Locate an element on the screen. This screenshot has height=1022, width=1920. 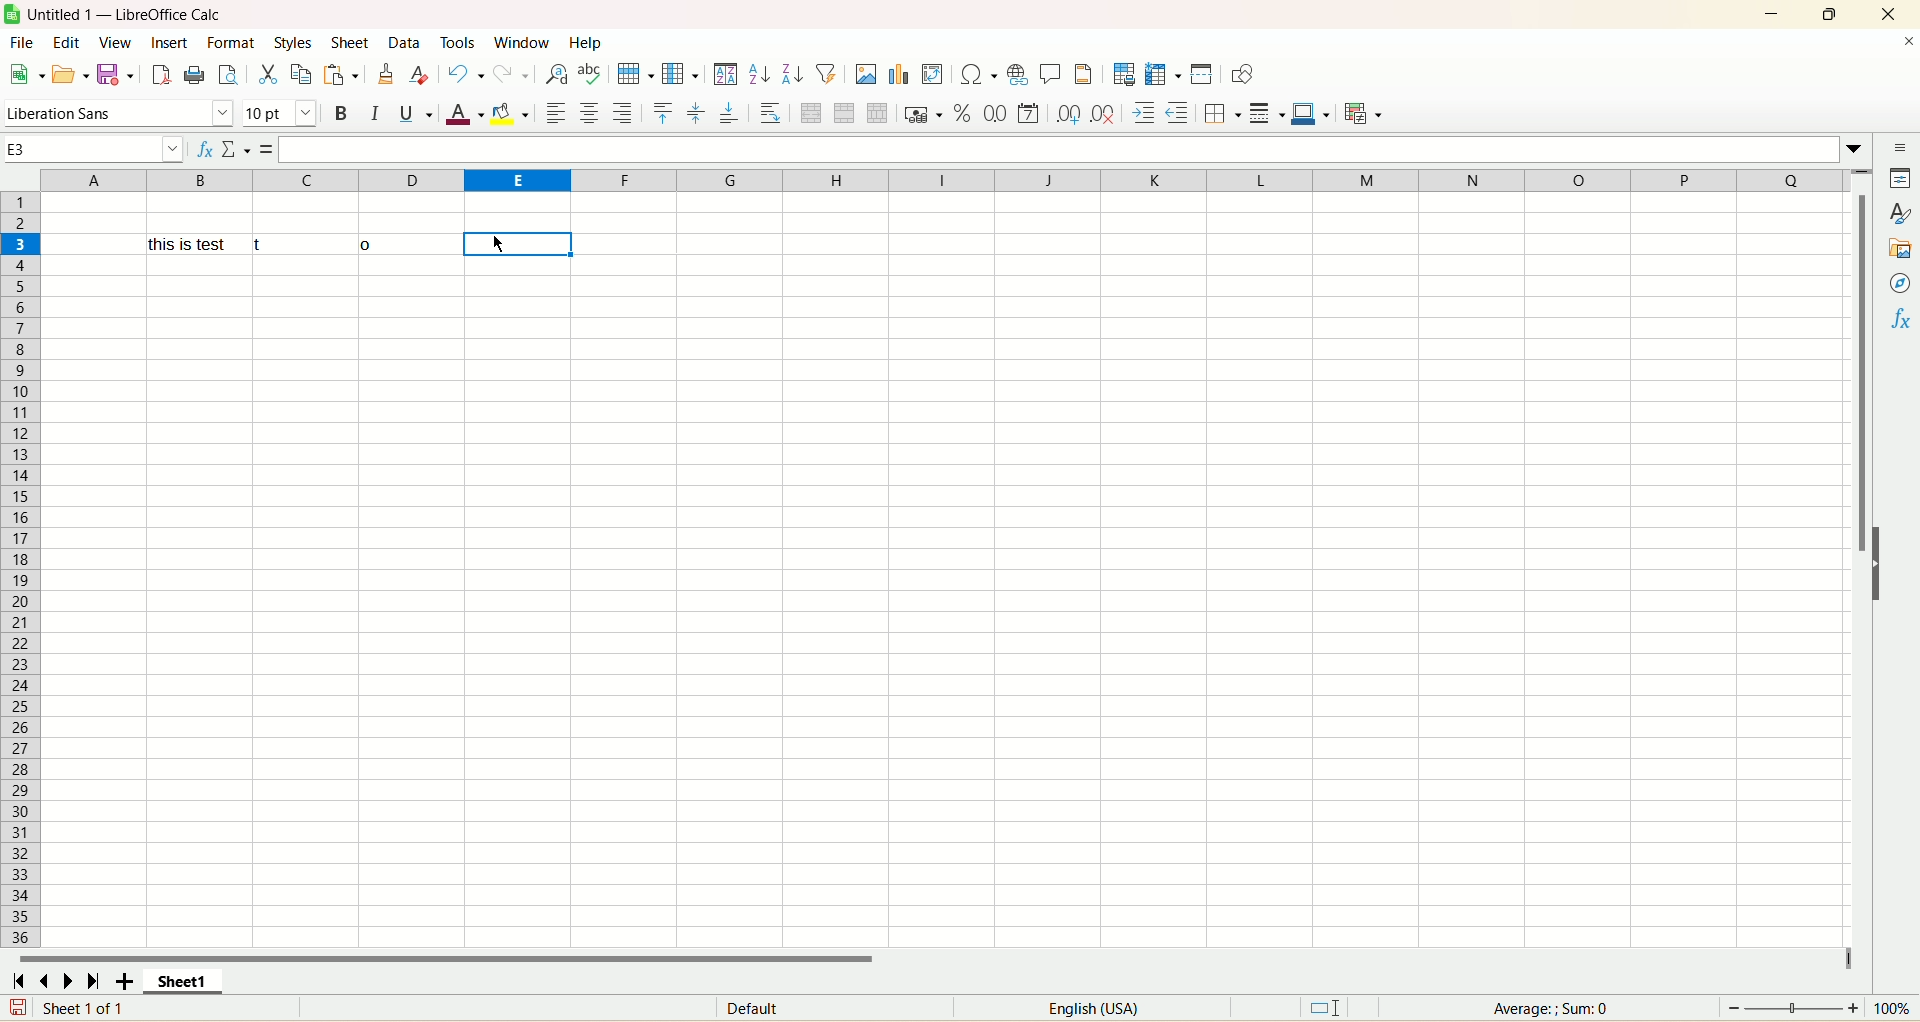
sheet1 is located at coordinates (199, 978).